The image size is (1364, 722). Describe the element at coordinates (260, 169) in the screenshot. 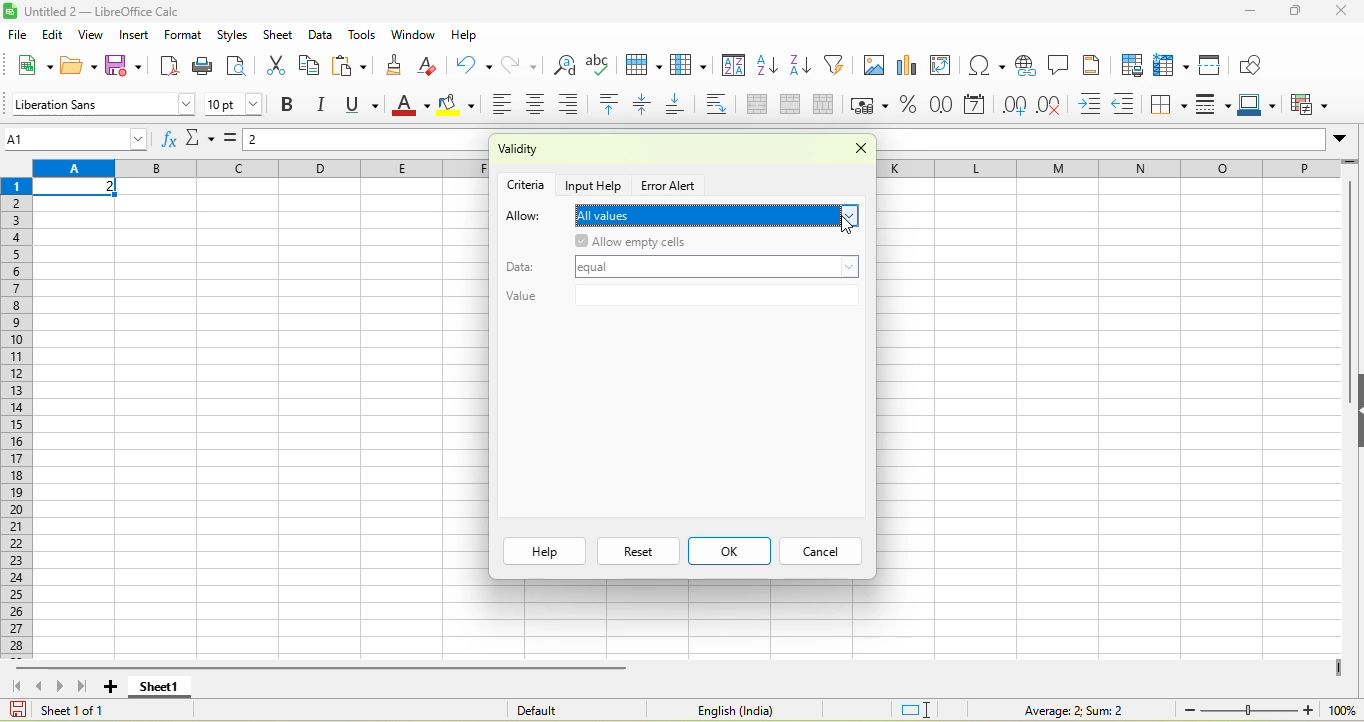

I see `column headings` at that location.